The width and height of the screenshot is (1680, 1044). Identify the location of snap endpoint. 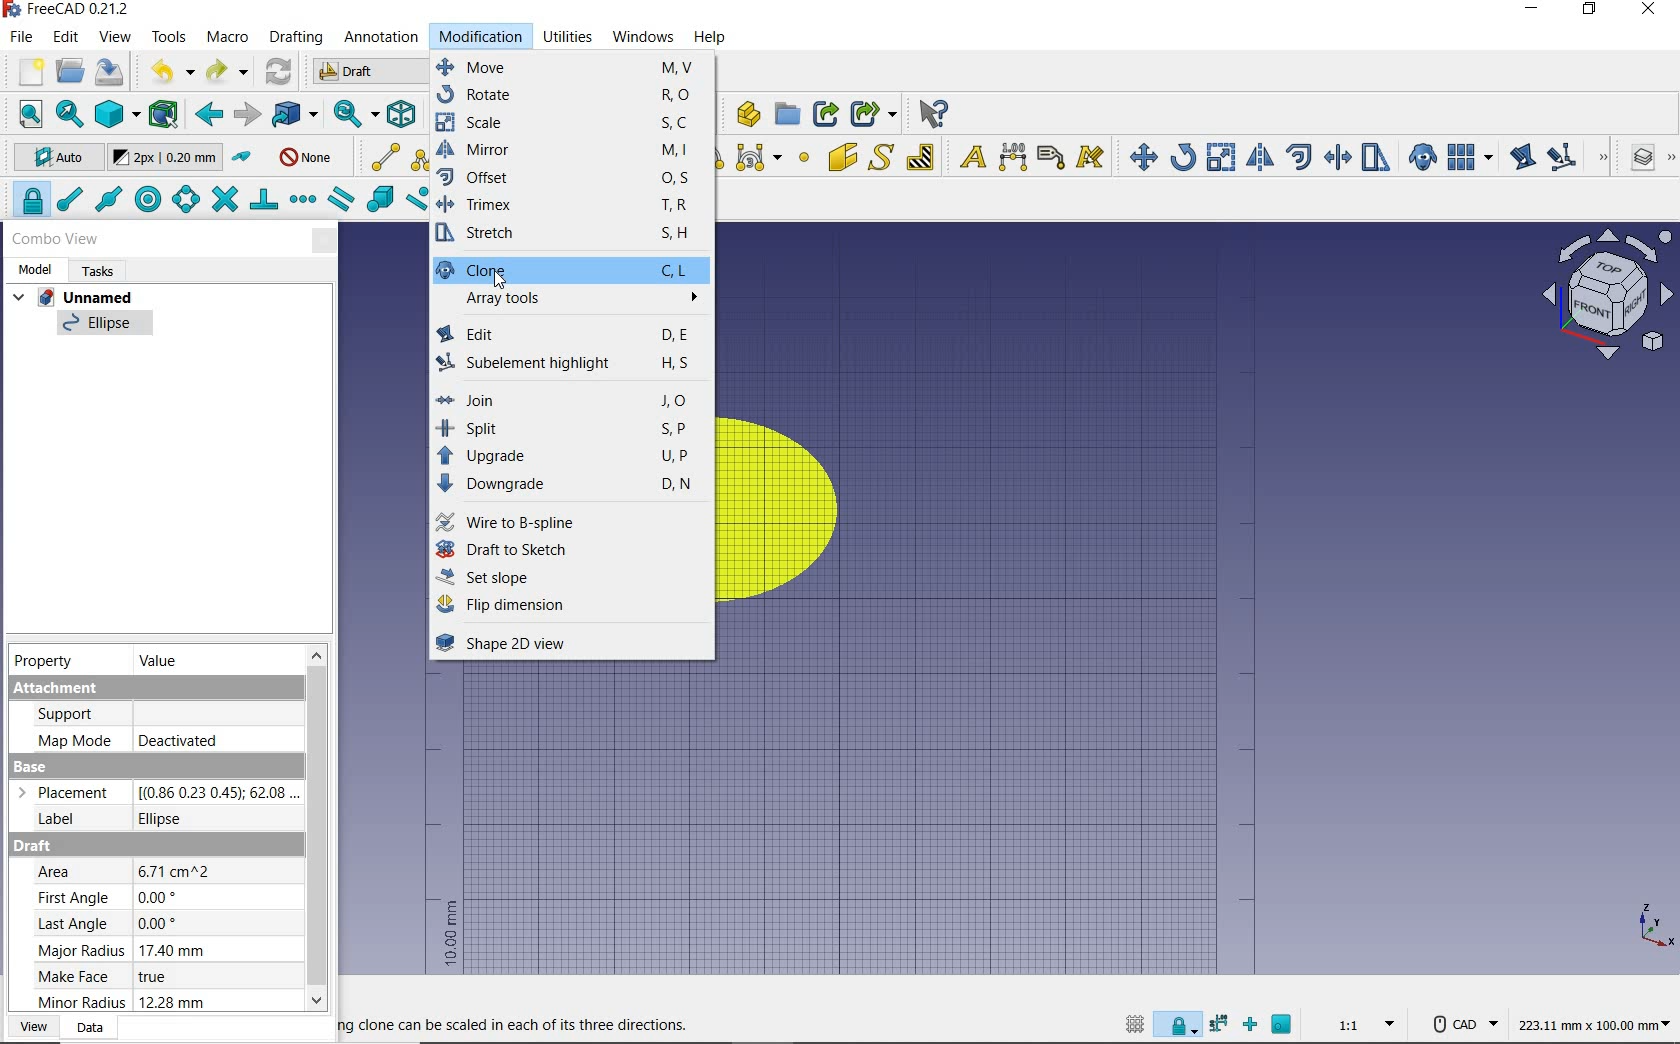
(71, 200).